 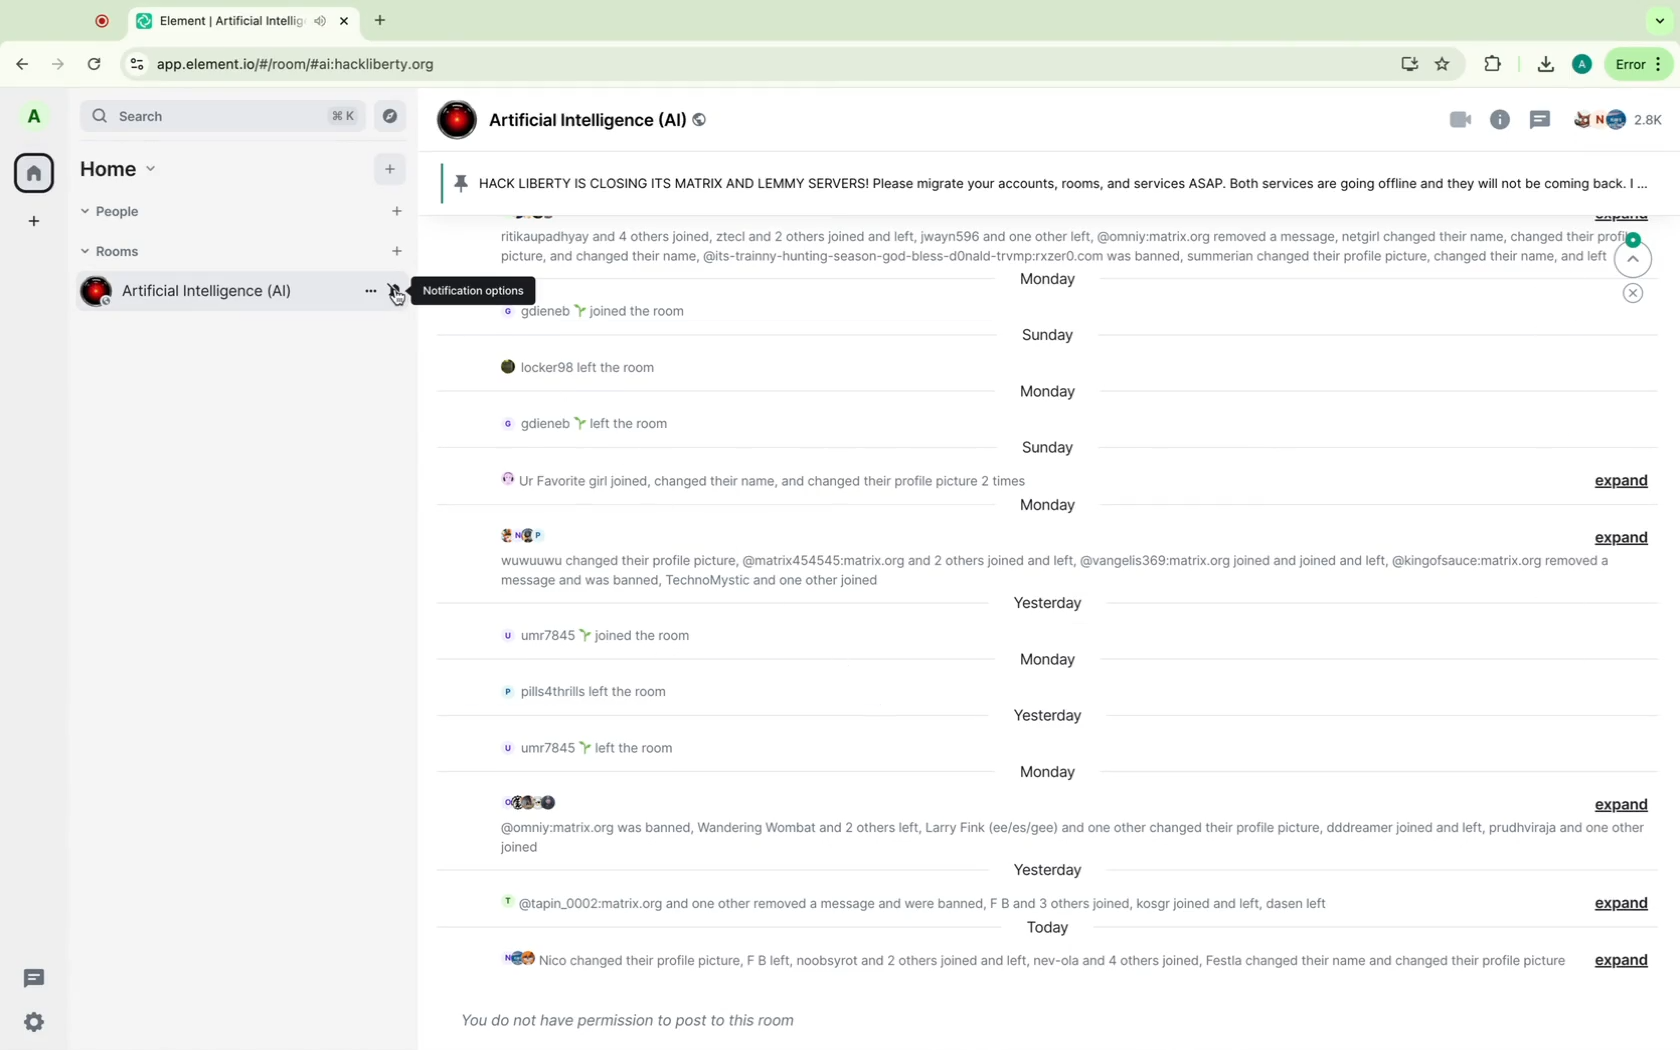 What do you see at coordinates (1659, 22) in the screenshot?
I see `search tabs` at bounding box center [1659, 22].